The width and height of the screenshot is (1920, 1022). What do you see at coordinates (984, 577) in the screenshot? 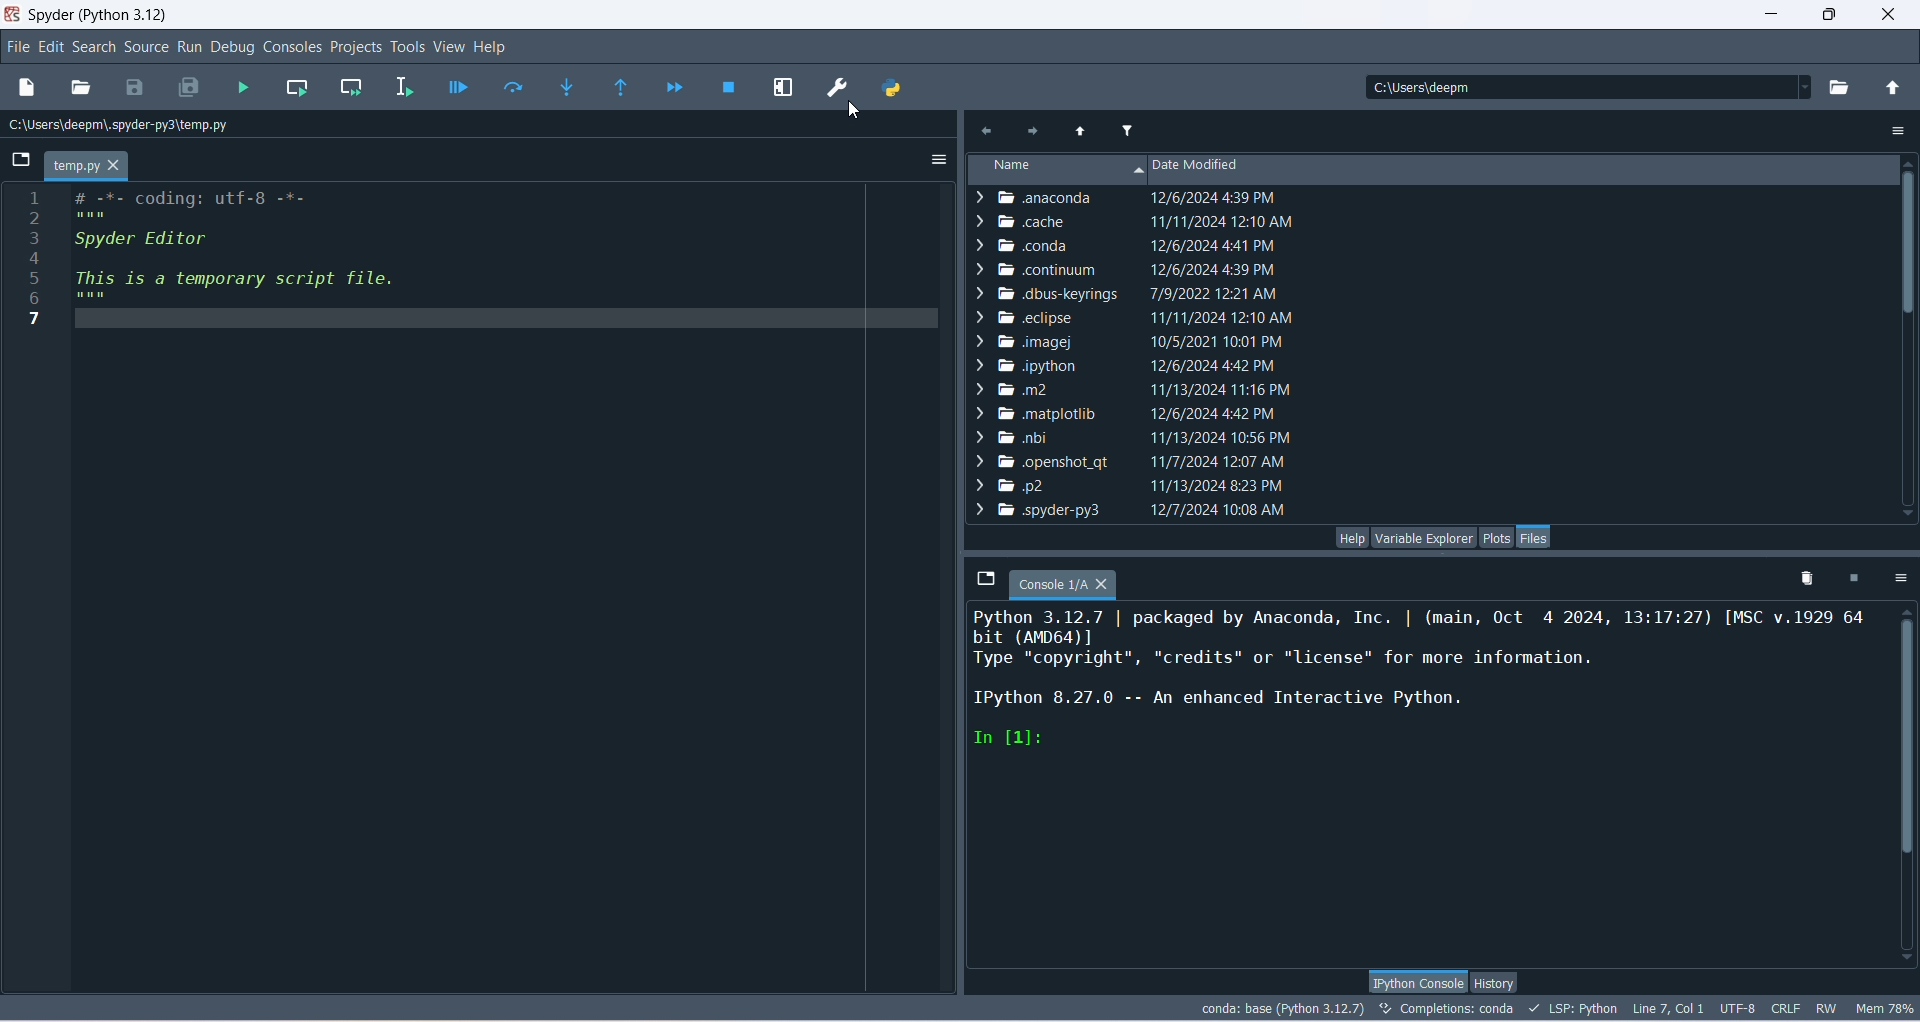
I see `browse tabs` at bounding box center [984, 577].